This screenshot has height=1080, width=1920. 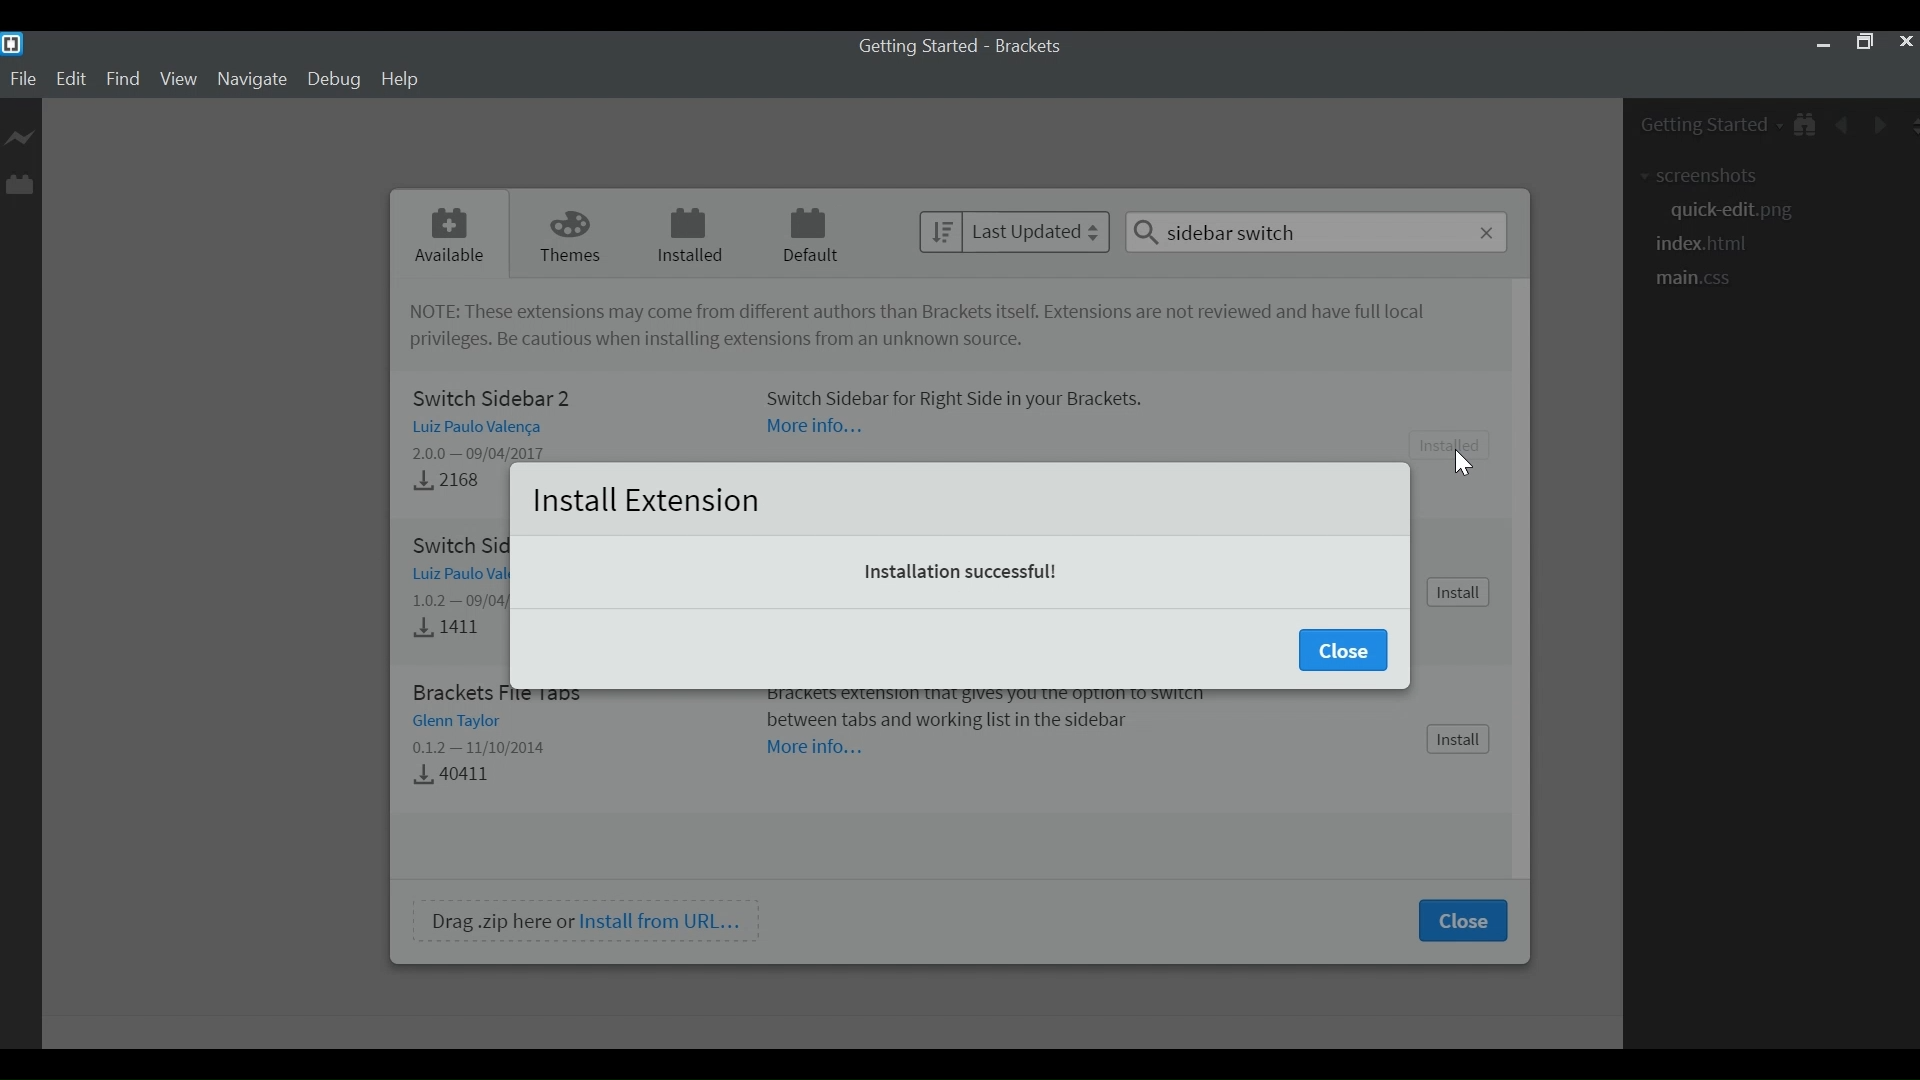 What do you see at coordinates (818, 748) in the screenshot?
I see `More Information` at bounding box center [818, 748].